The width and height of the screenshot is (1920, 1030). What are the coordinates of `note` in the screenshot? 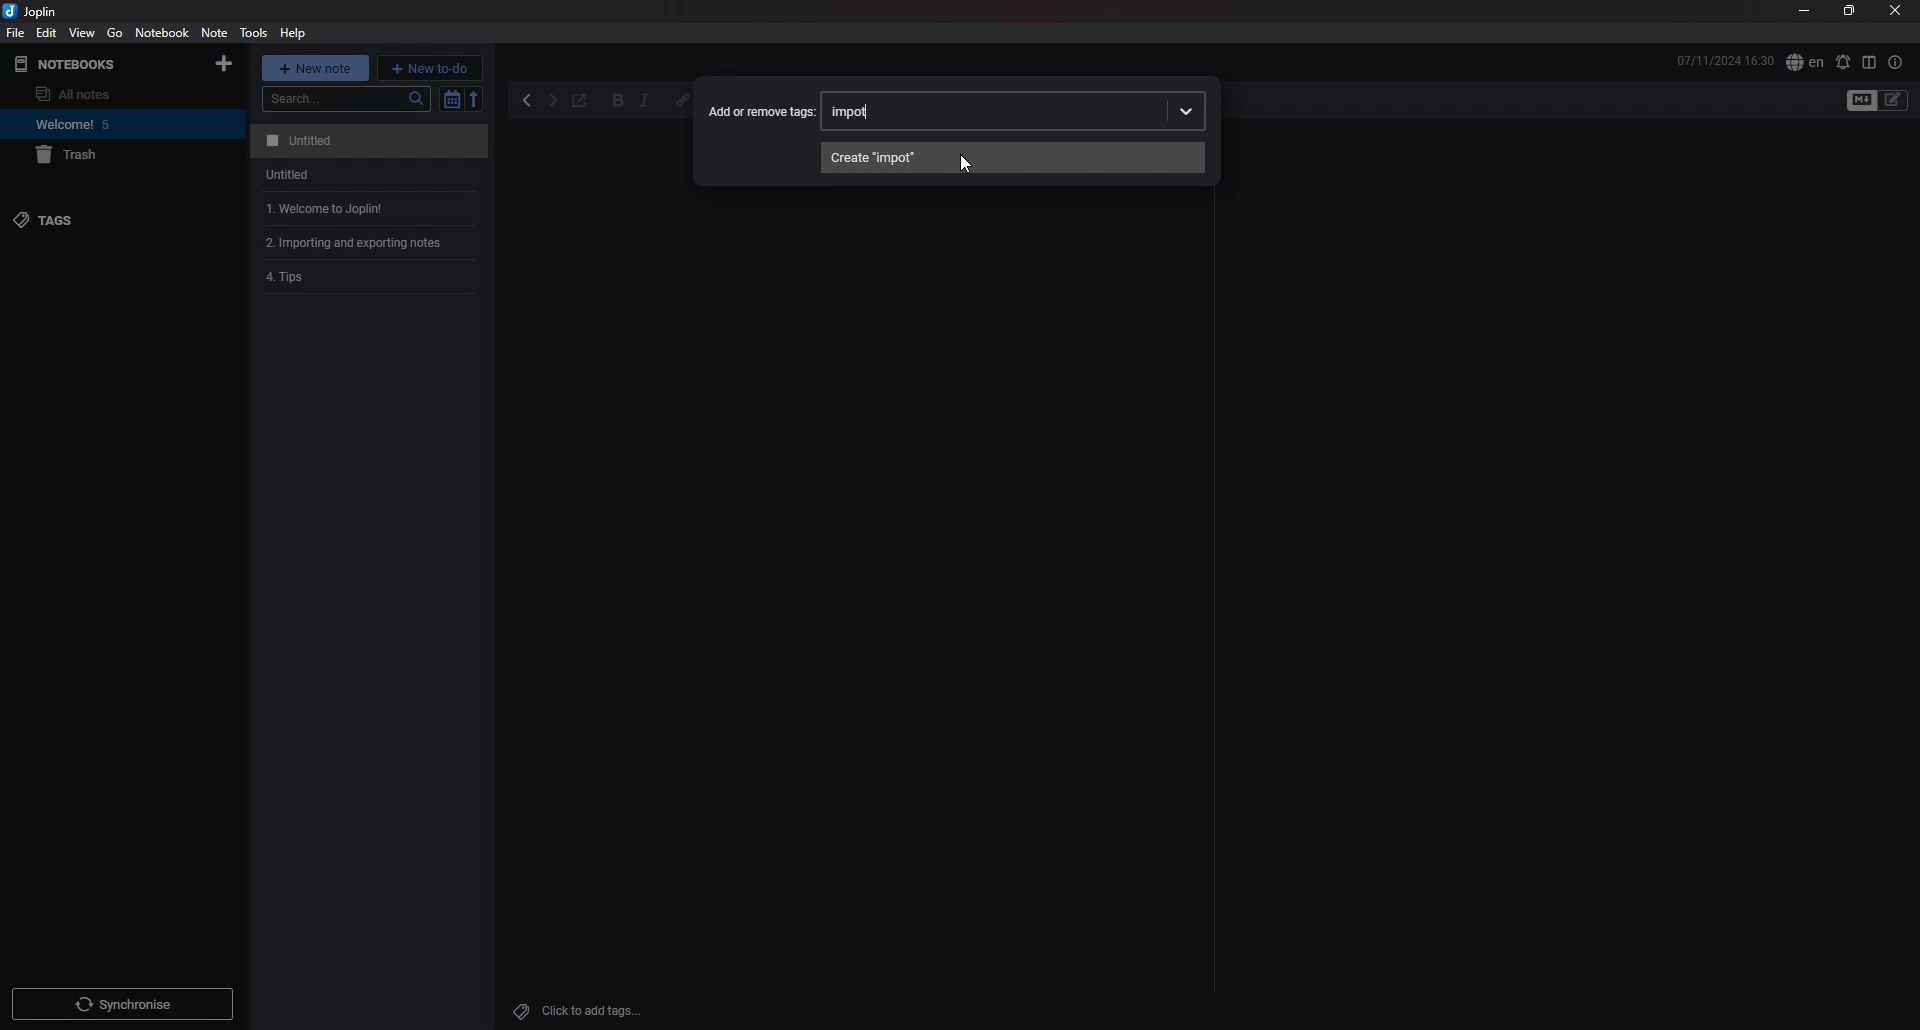 It's located at (372, 279).